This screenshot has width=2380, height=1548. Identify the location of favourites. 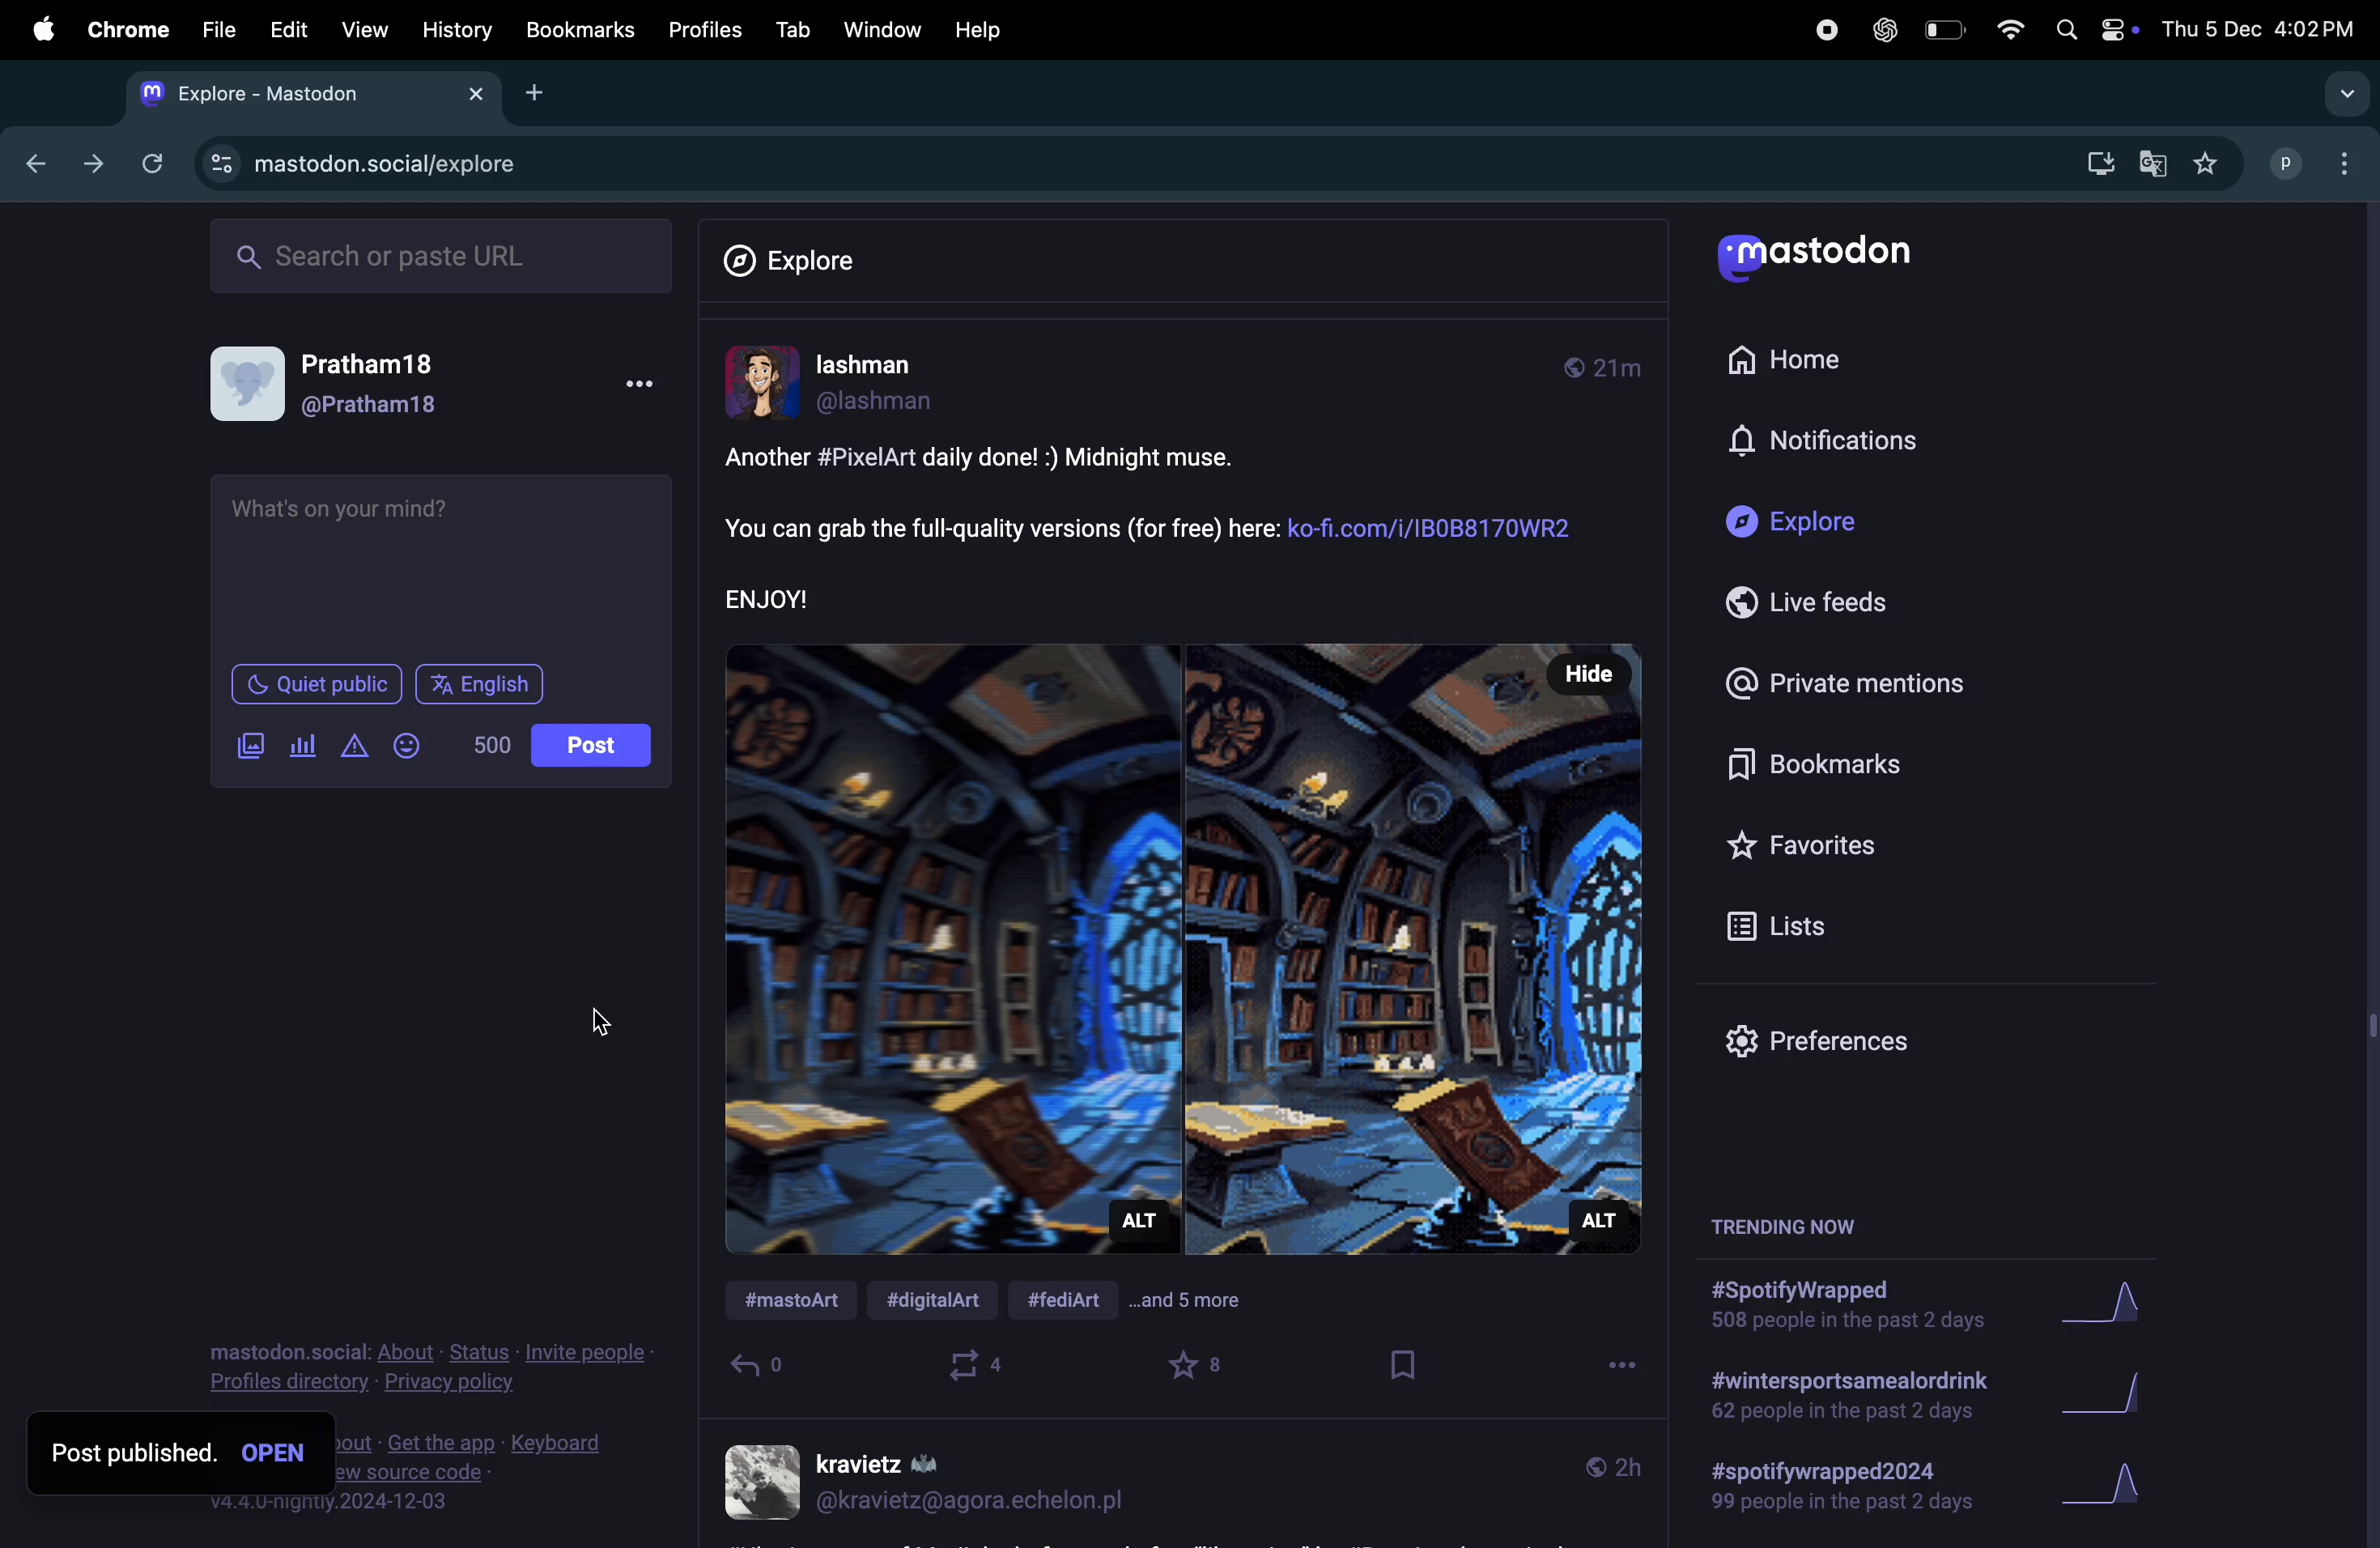
(1201, 1367).